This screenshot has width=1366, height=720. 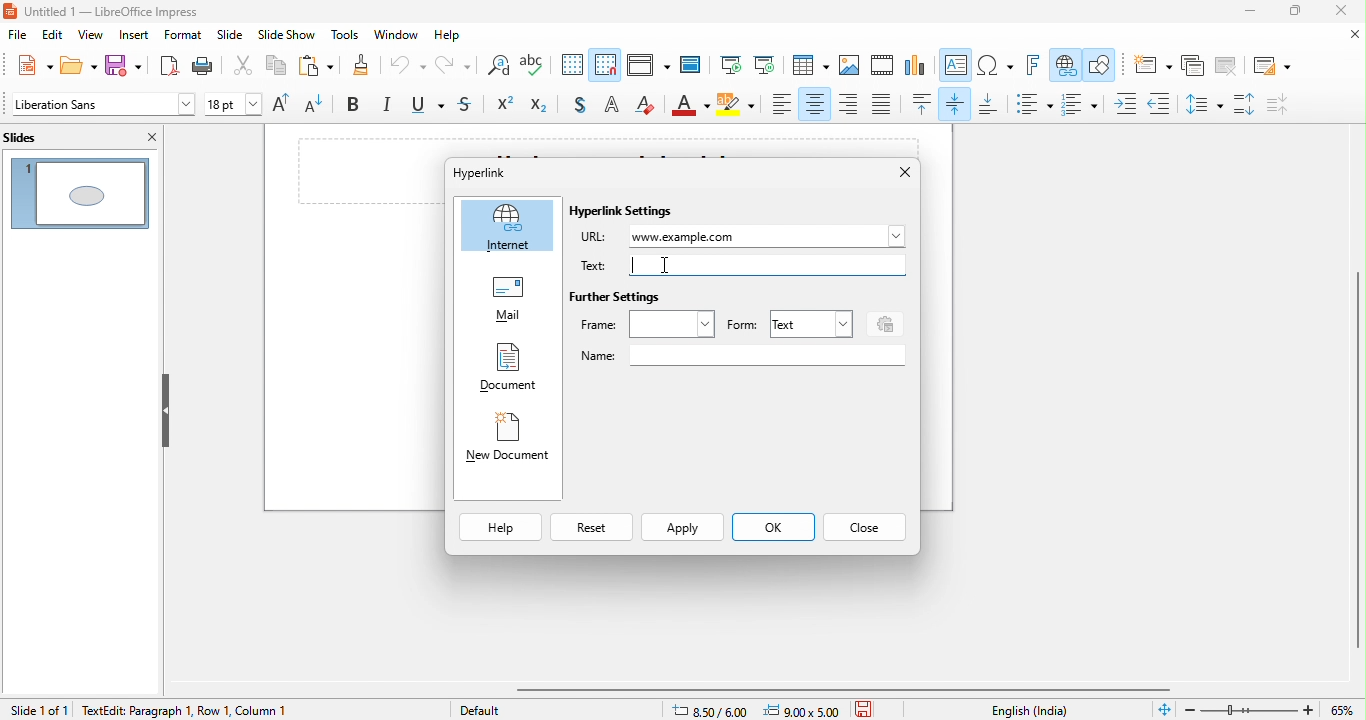 What do you see at coordinates (430, 107) in the screenshot?
I see `underline` at bounding box center [430, 107].